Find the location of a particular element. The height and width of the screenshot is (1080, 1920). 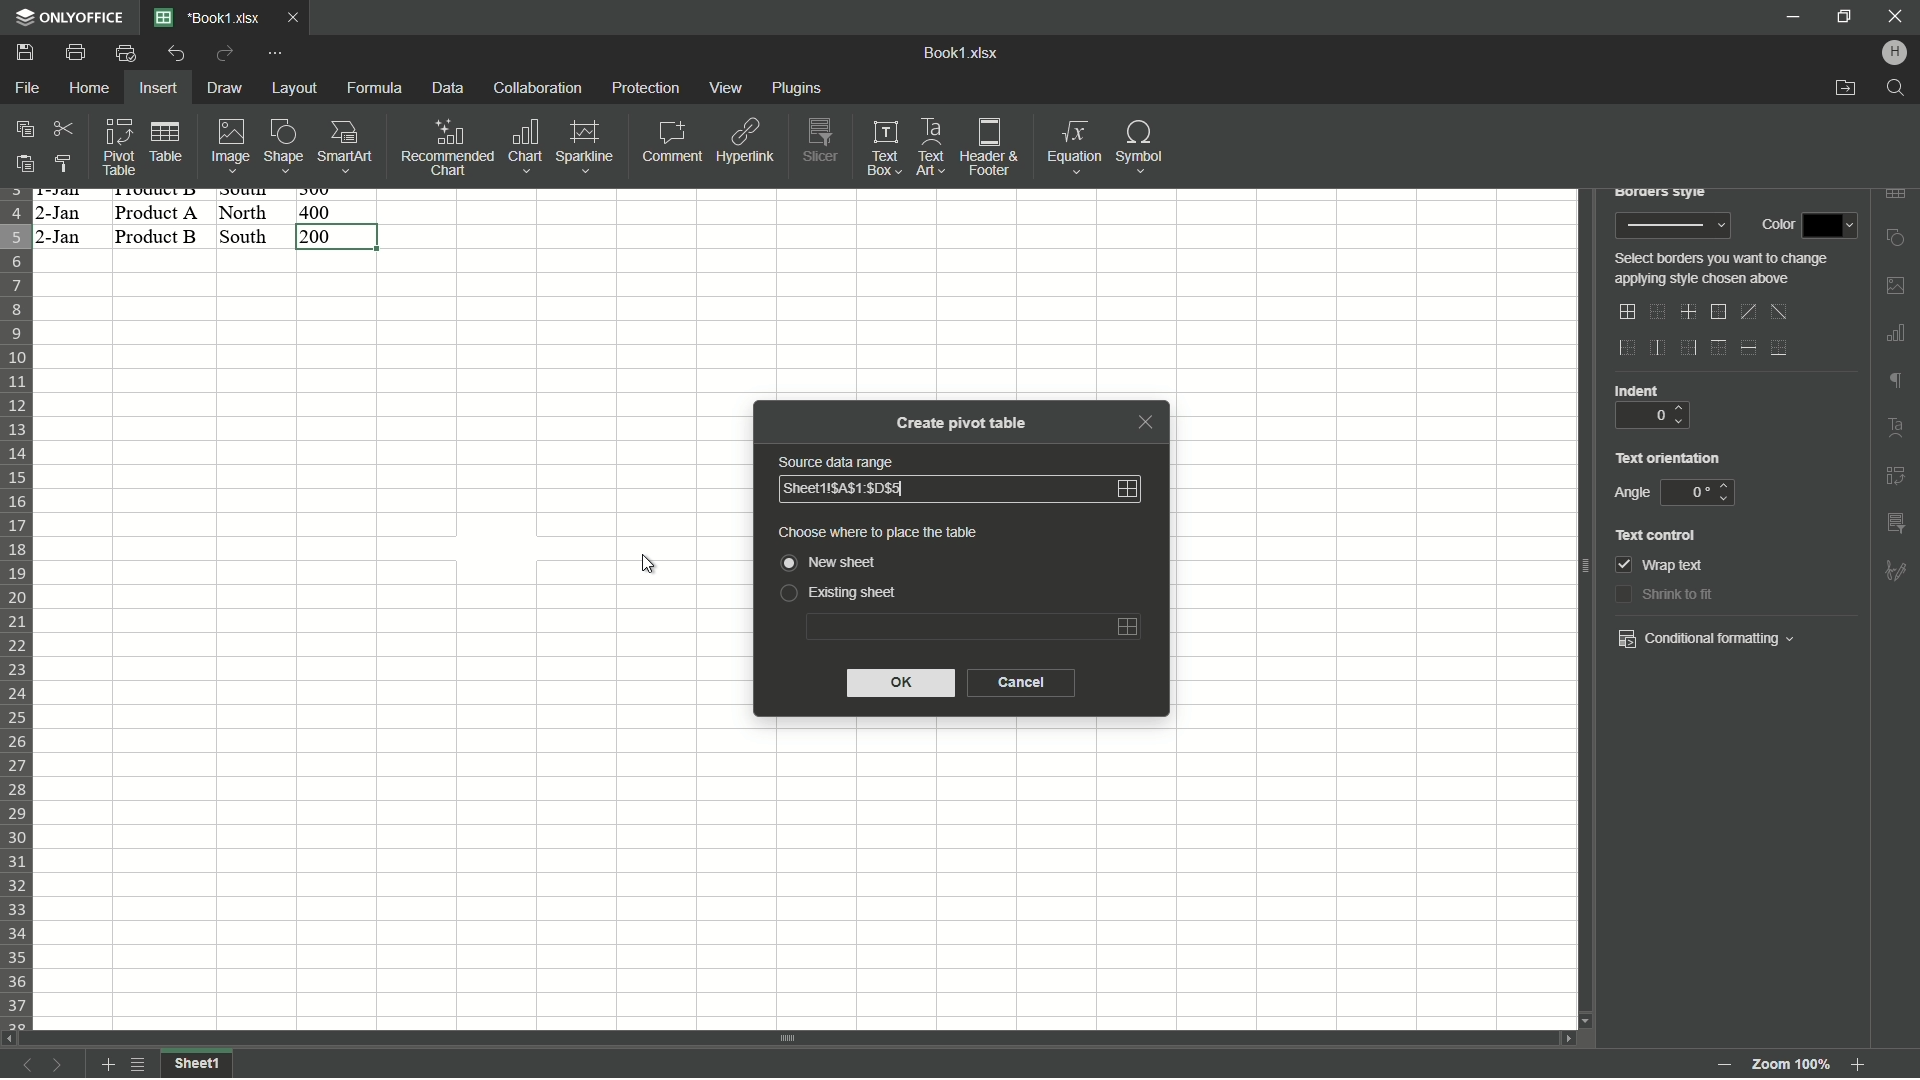

insert slicer is located at coordinates (1896, 521).